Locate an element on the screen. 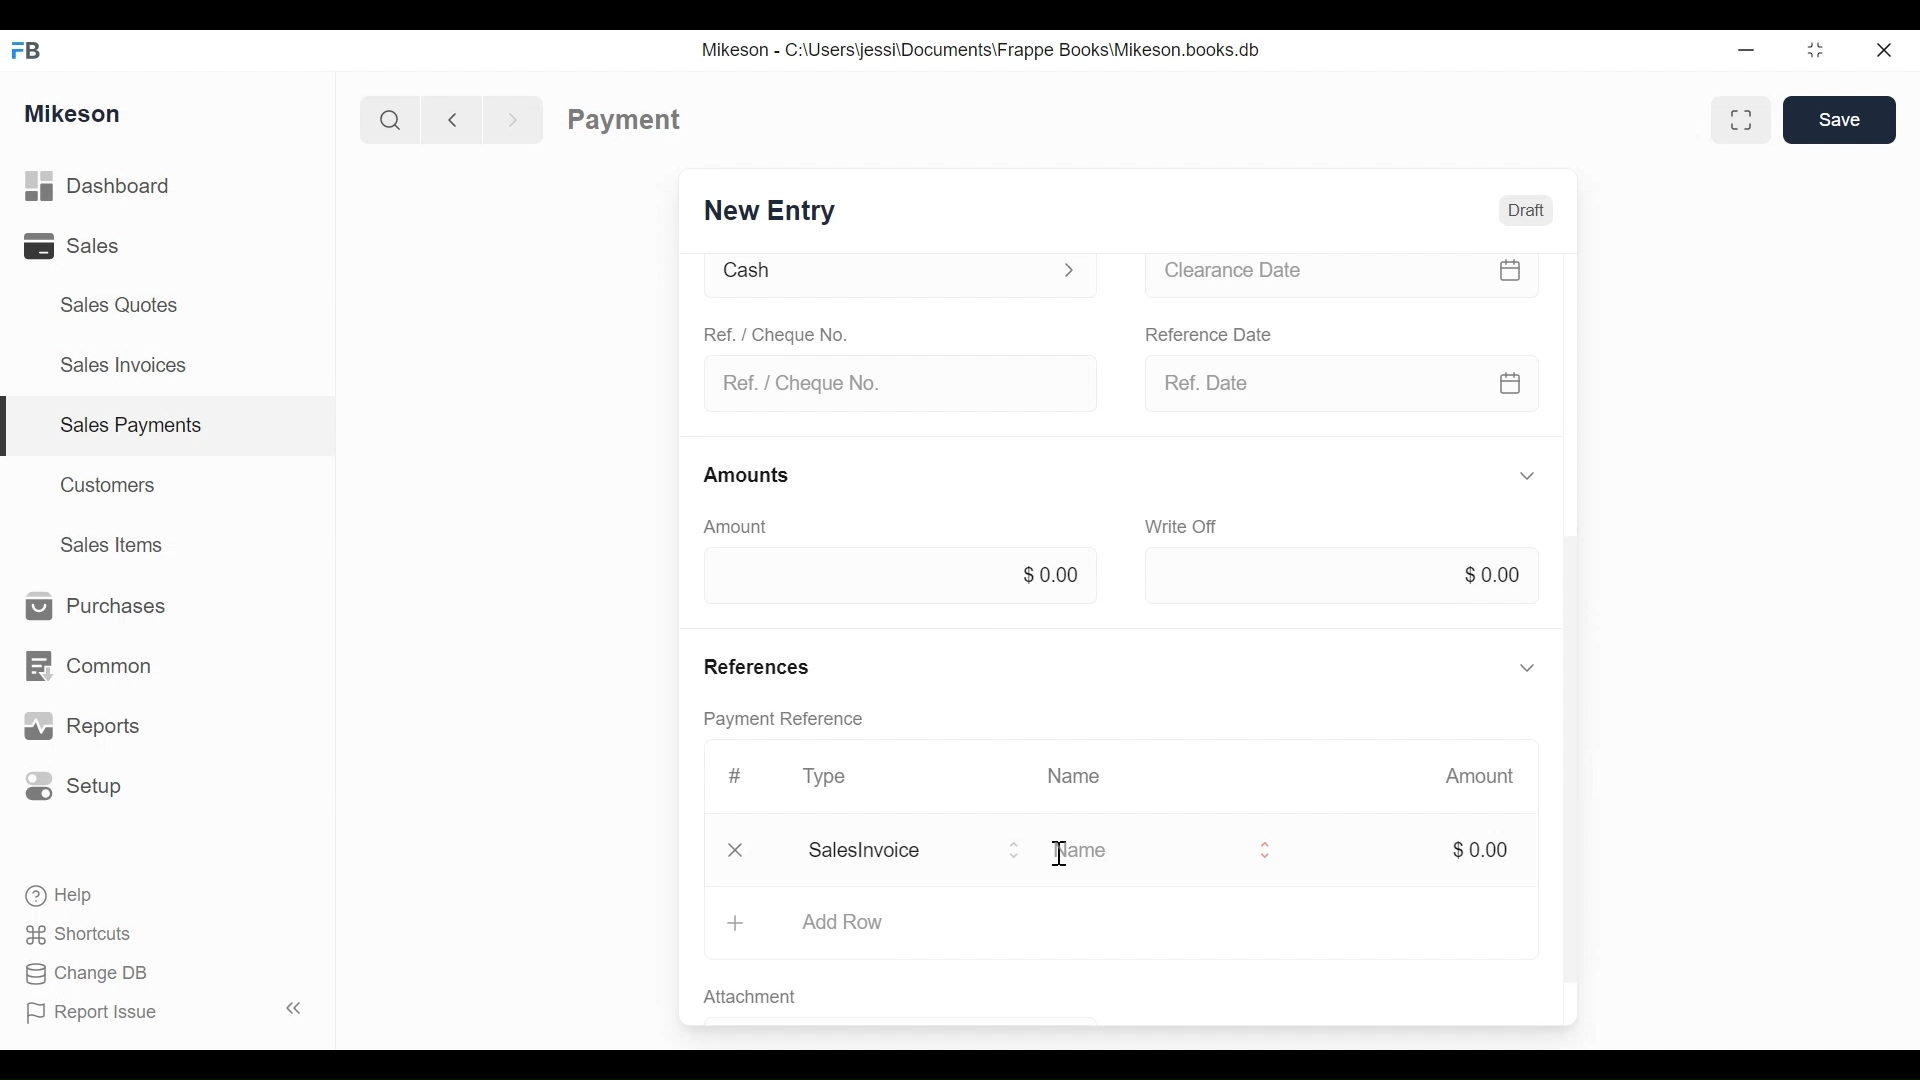 The width and height of the screenshot is (1920, 1080). Full width toggle is located at coordinates (1738, 121).